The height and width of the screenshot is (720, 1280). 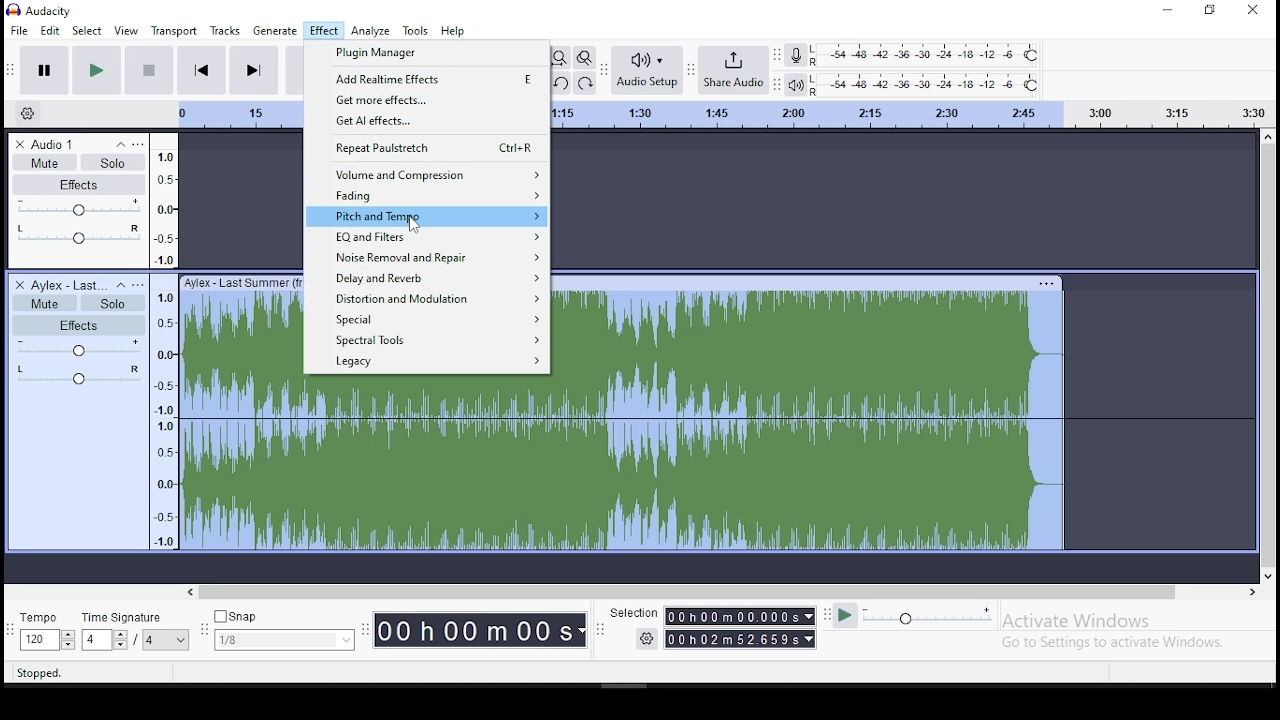 I want to click on settings, so click(x=31, y=111).